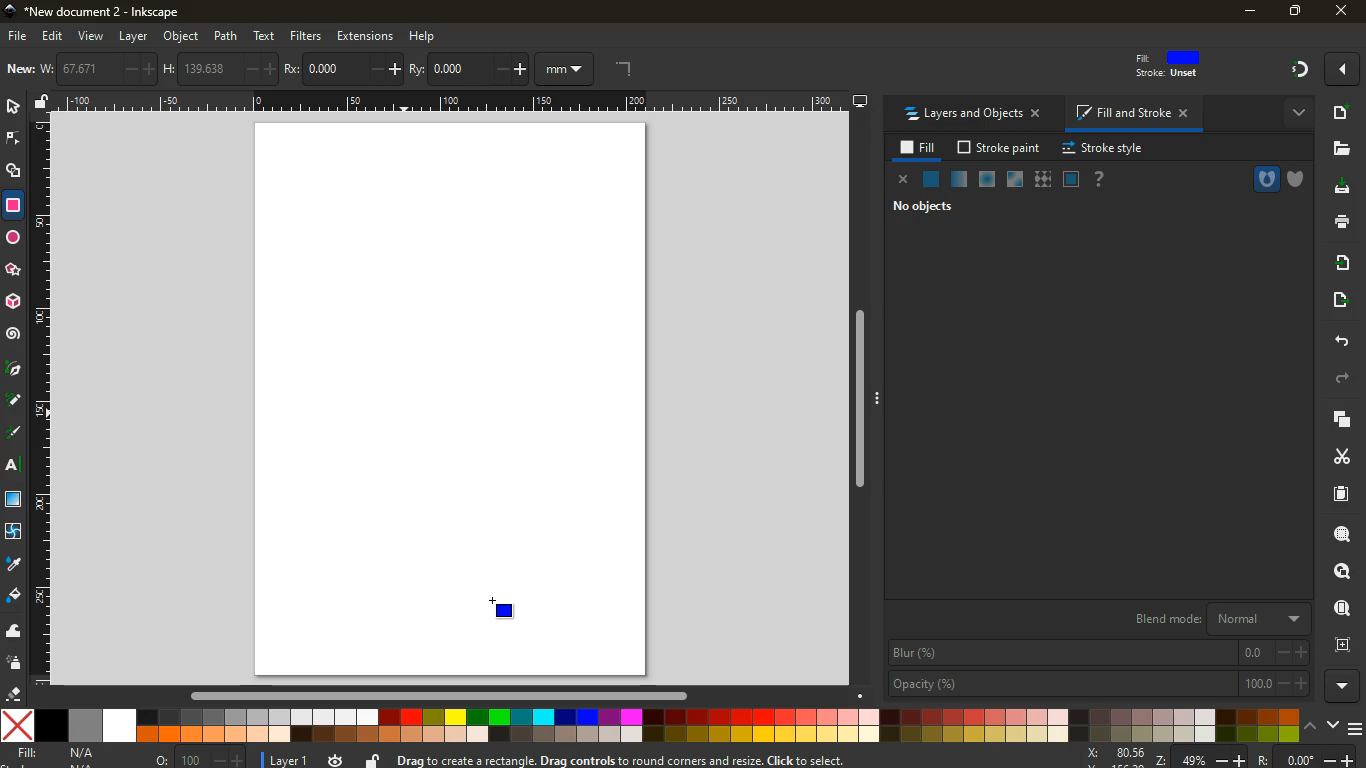 Image resolution: width=1366 pixels, height=768 pixels. Describe the element at coordinates (1343, 12) in the screenshot. I see `close` at that location.